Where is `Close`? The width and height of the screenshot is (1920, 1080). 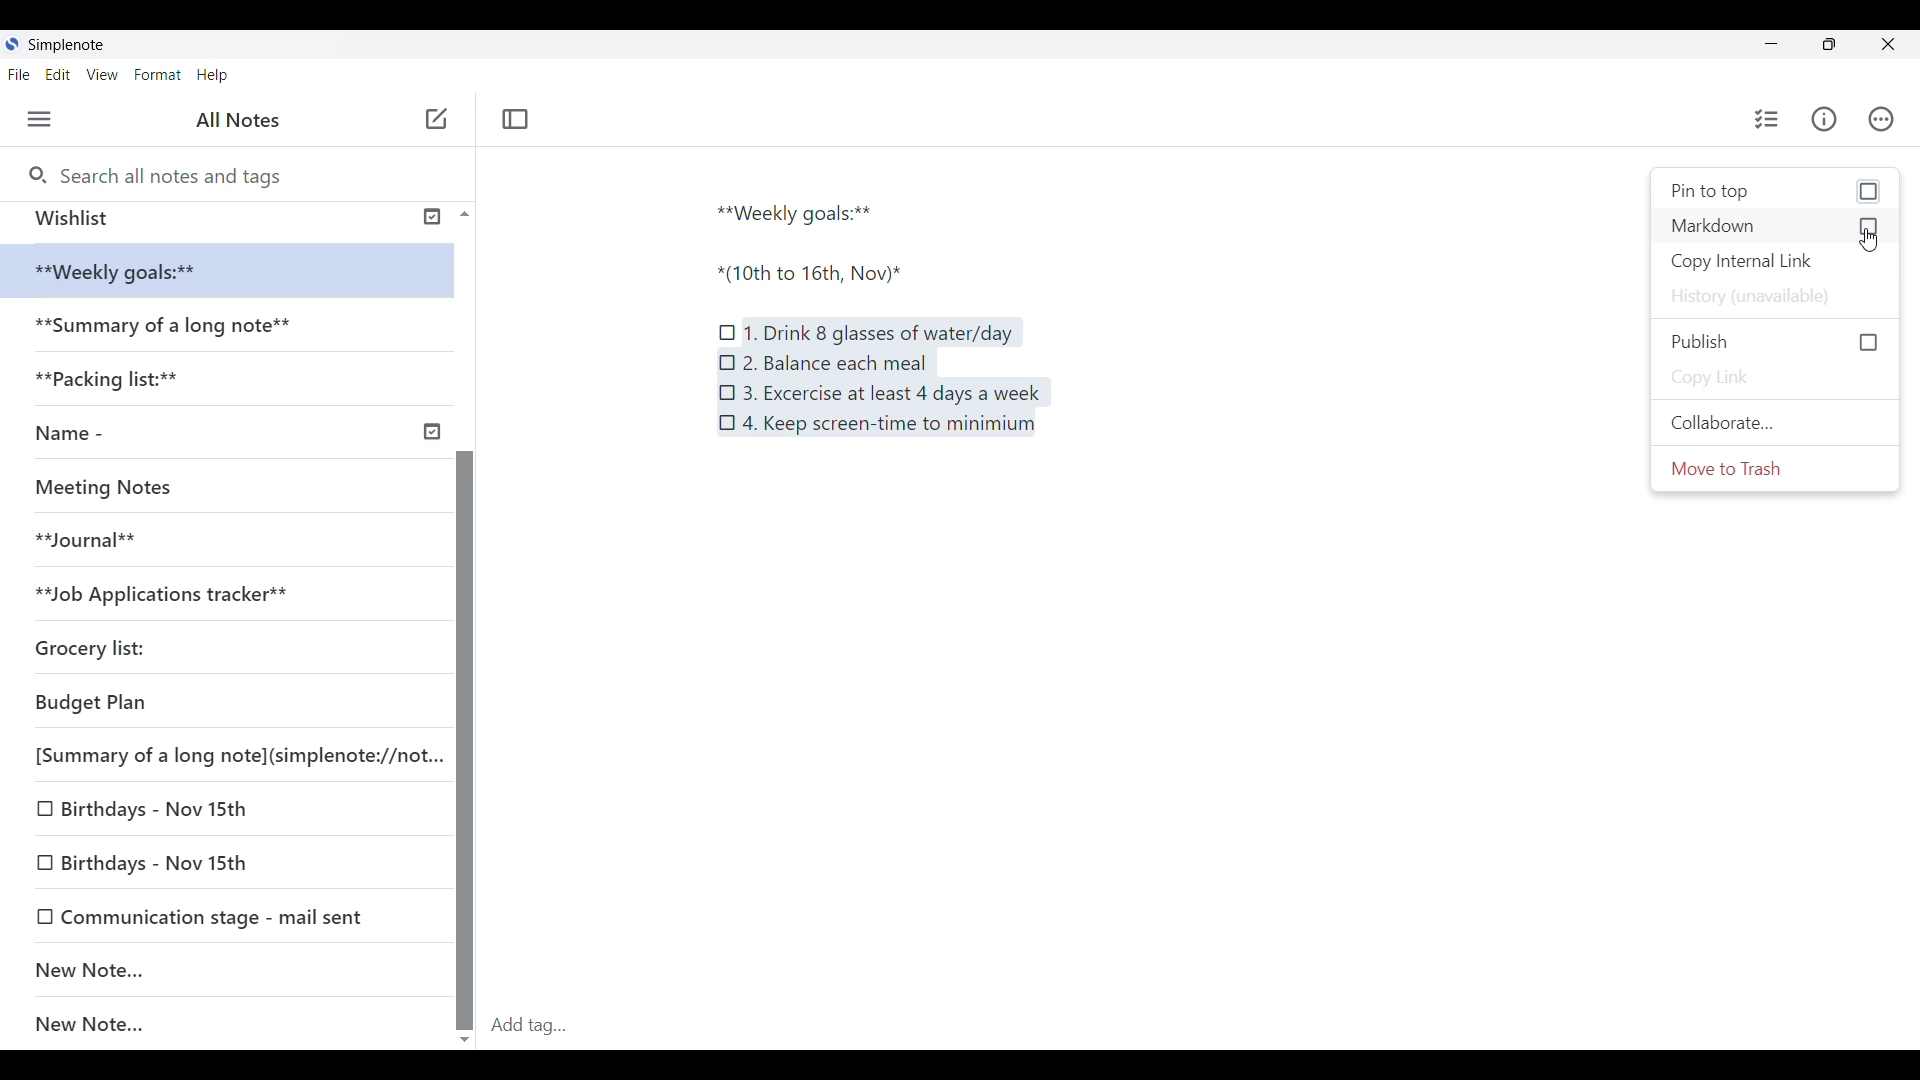
Close is located at coordinates (1896, 43).